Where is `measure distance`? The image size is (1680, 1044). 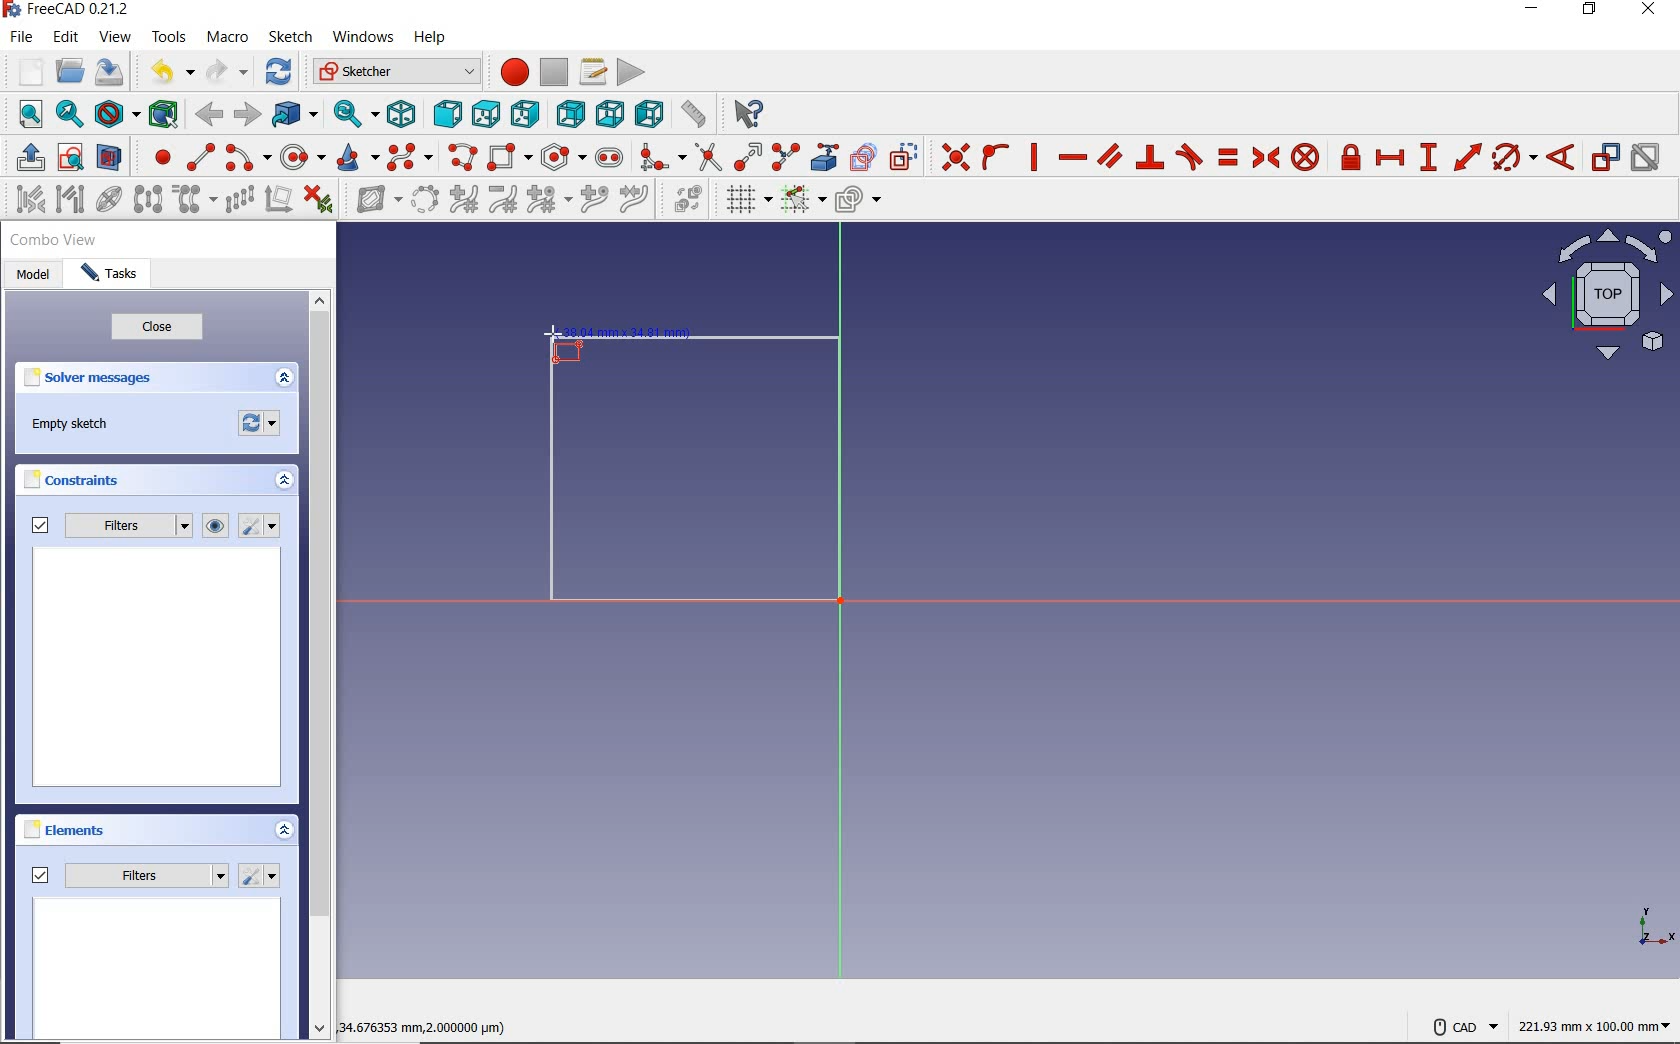
measure distance is located at coordinates (693, 114).